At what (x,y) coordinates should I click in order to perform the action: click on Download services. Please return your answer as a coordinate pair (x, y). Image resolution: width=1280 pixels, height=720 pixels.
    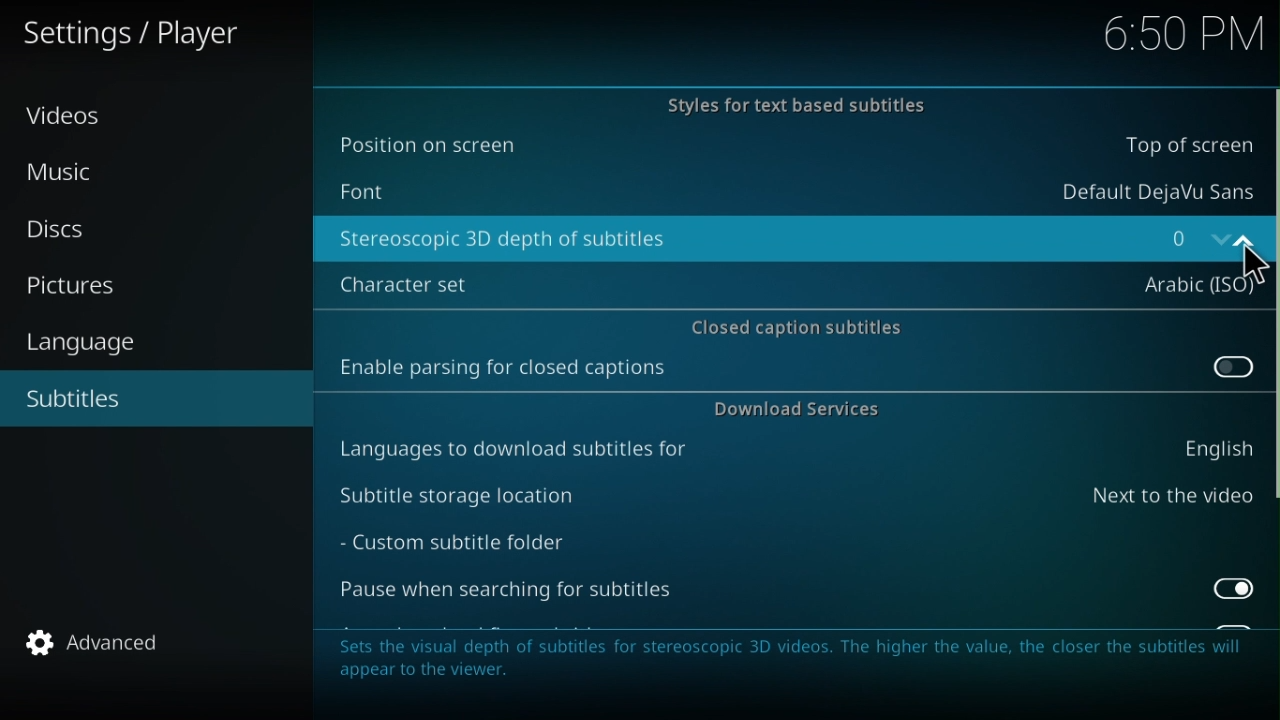
    Looking at the image, I should click on (793, 412).